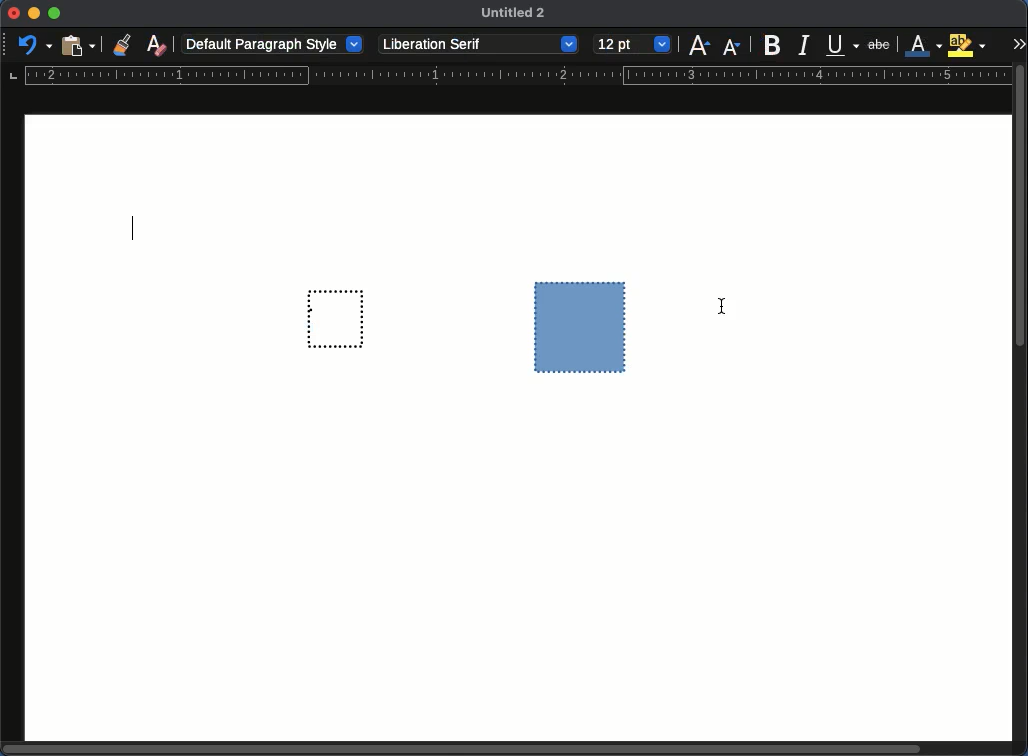 The width and height of the screenshot is (1028, 756). What do you see at coordinates (698, 45) in the screenshot?
I see `size increase` at bounding box center [698, 45].